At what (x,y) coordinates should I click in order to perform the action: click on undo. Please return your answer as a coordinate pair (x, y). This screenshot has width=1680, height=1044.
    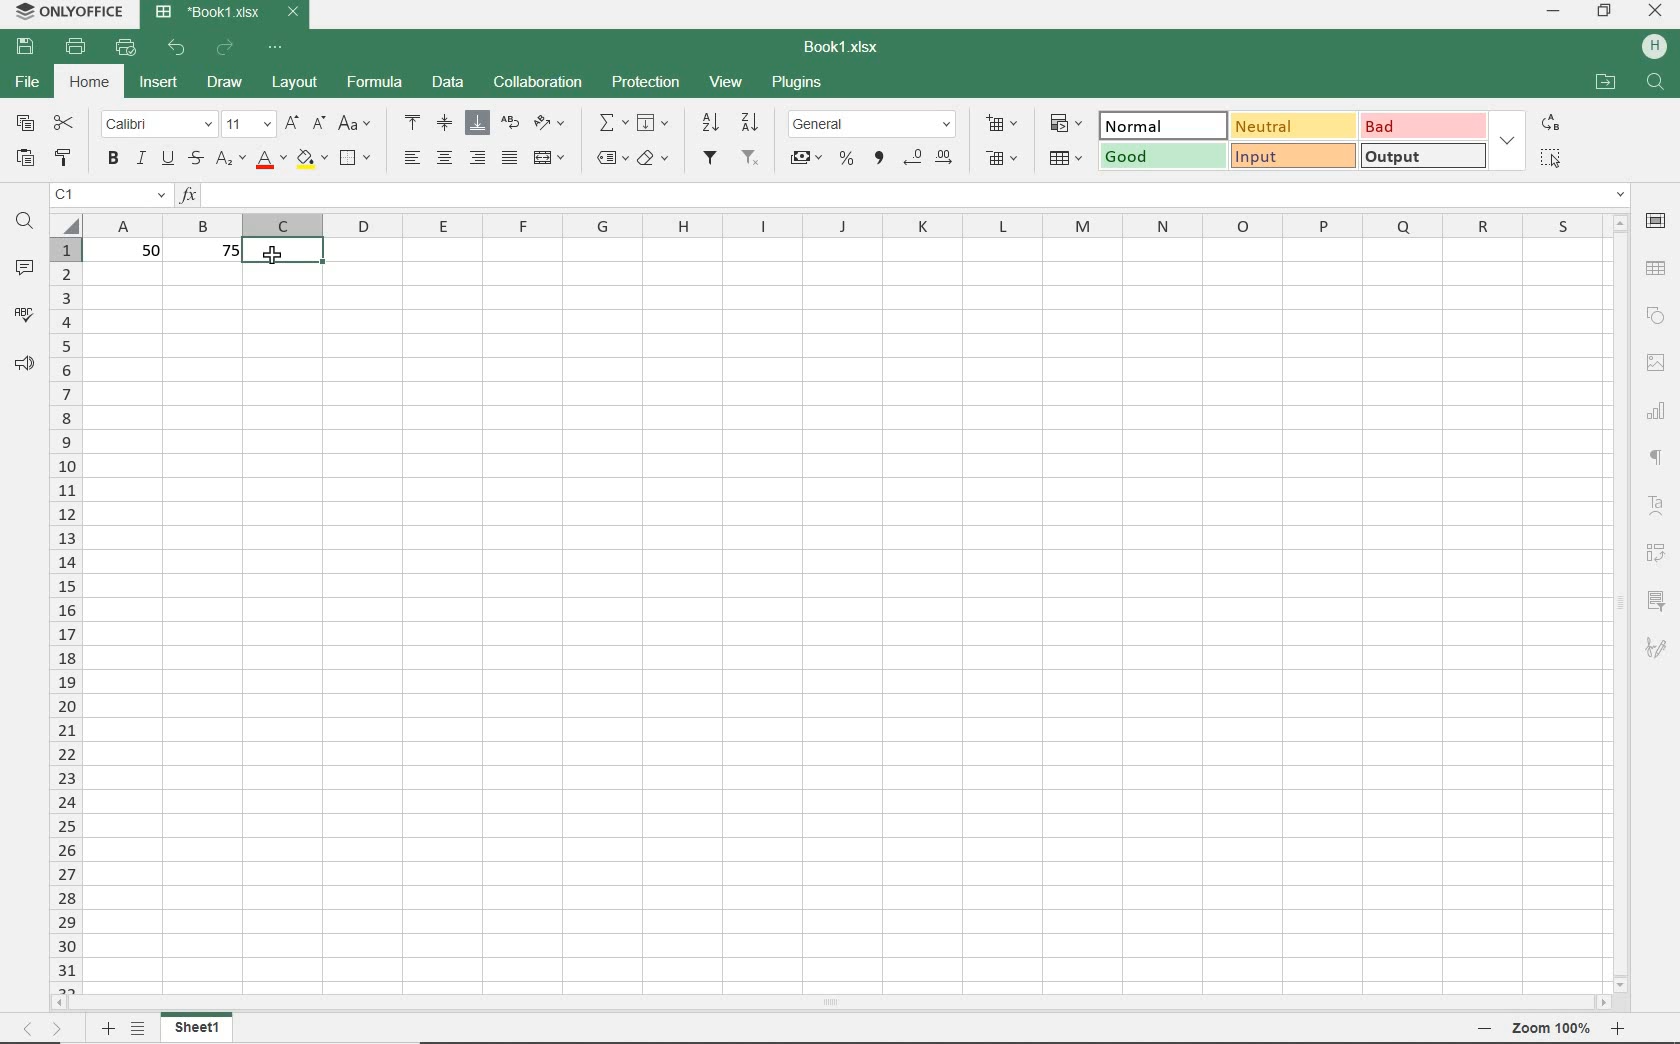
    Looking at the image, I should click on (177, 50).